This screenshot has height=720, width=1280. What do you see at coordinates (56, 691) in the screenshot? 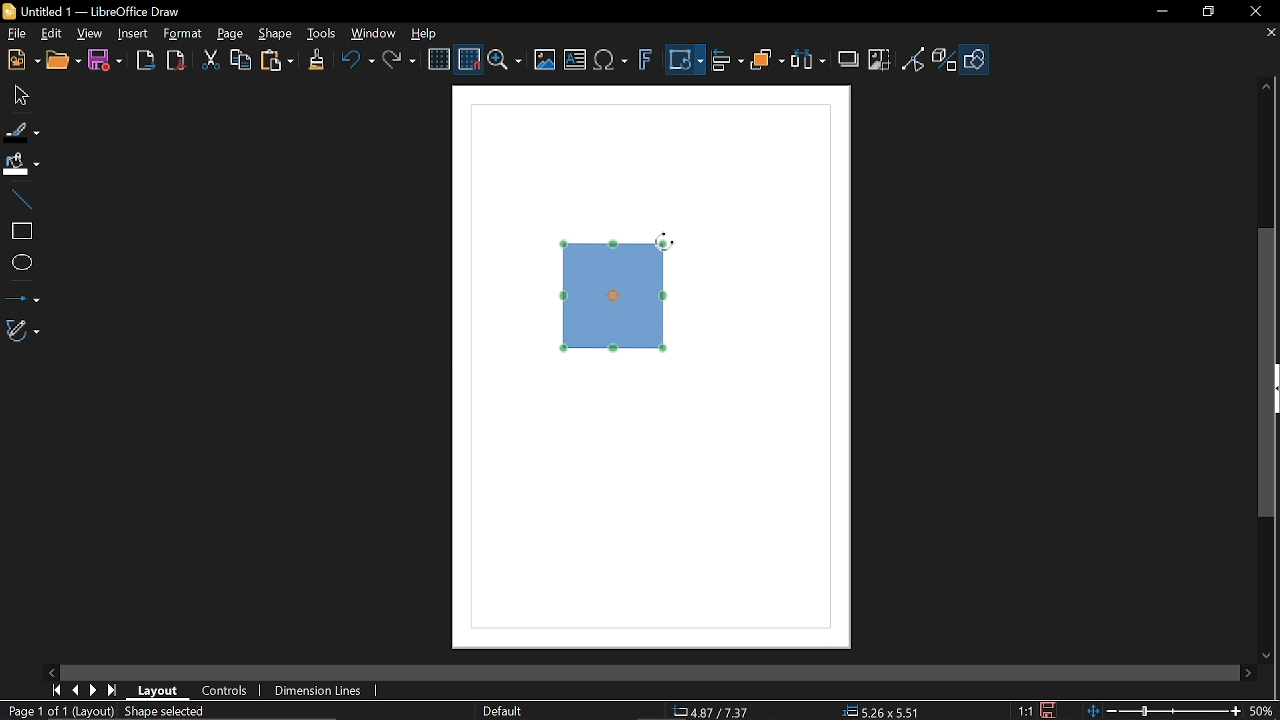
I see `Go to first page ` at bounding box center [56, 691].